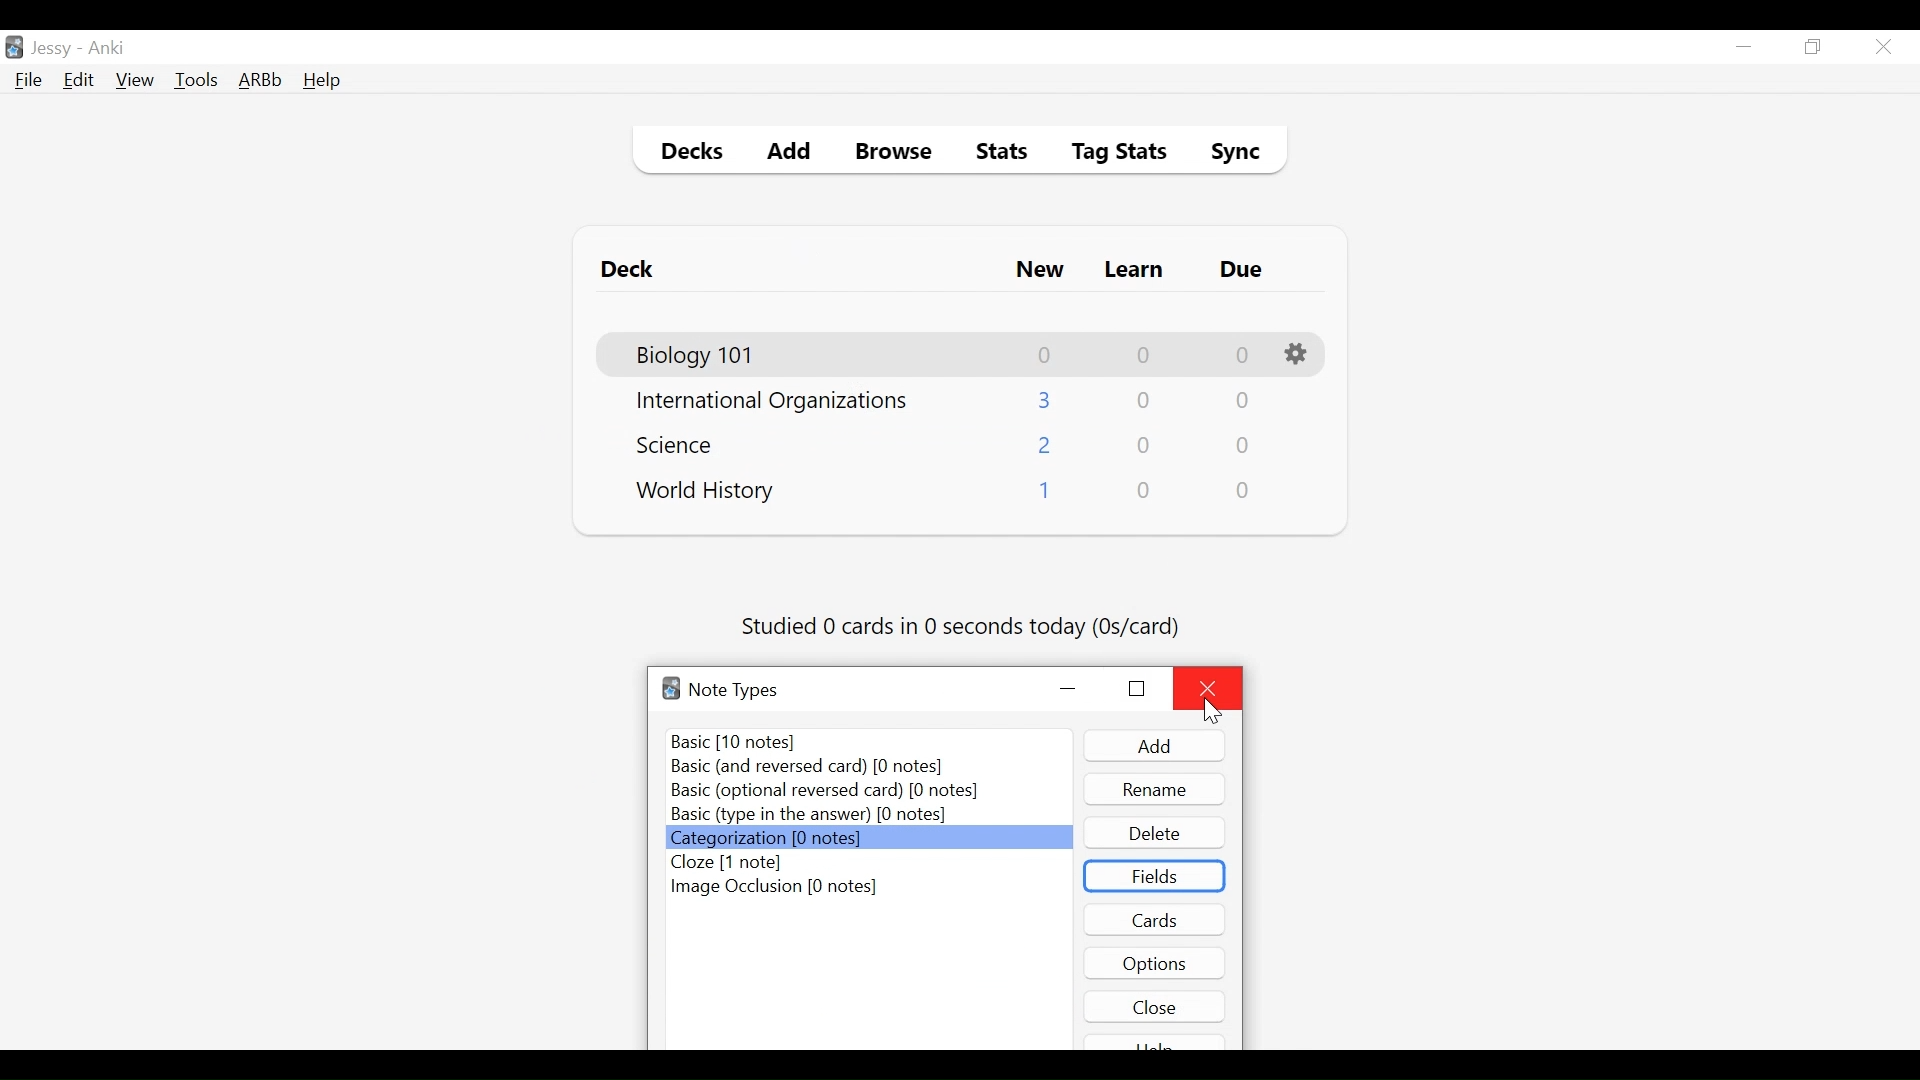 This screenshot has width=1920, height=1080. Describe the element at coordinates (1145, 491) in the screenshot. I see `` at that location.